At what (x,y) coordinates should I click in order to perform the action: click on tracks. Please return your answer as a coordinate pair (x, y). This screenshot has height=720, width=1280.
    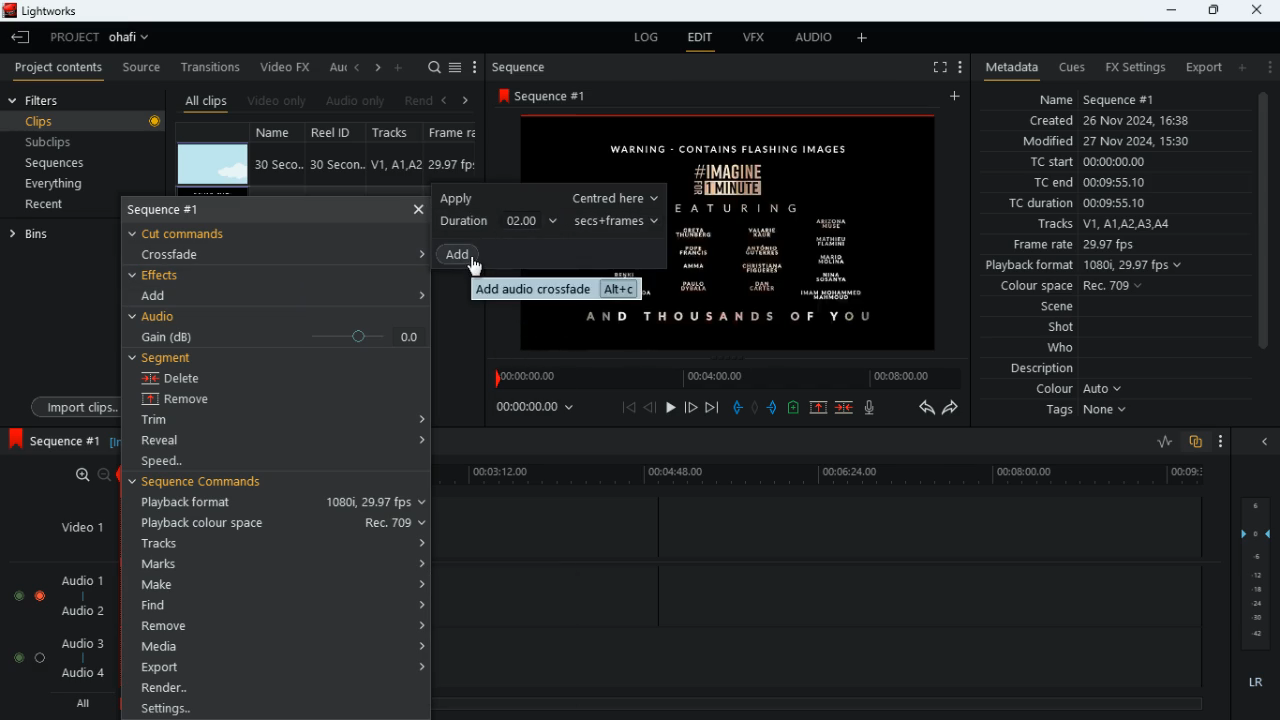
    Looking at the image, I should click on (1102, 225).